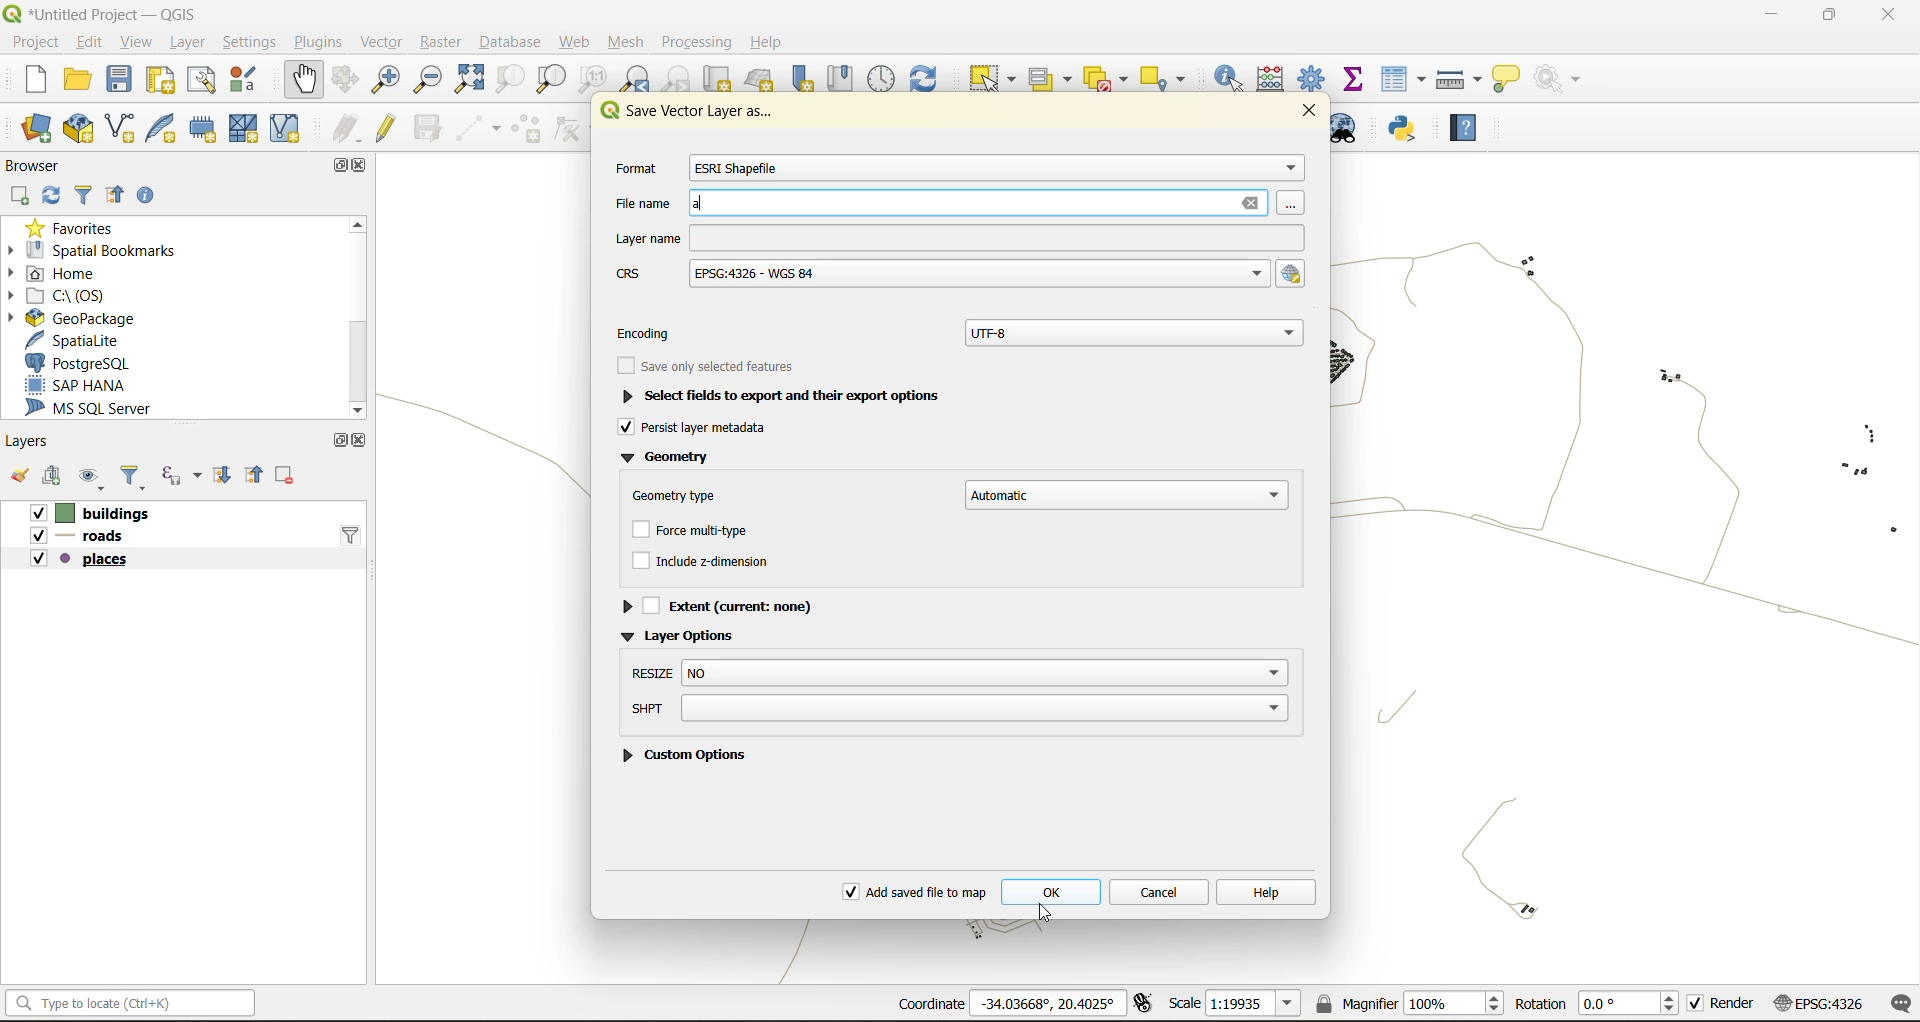 The height and width of the screenshot is (1022, 1920). What do you see at coordinates (1828, 17) in the screenshot?
I see `maximize` at bounding box center [1828, 17].